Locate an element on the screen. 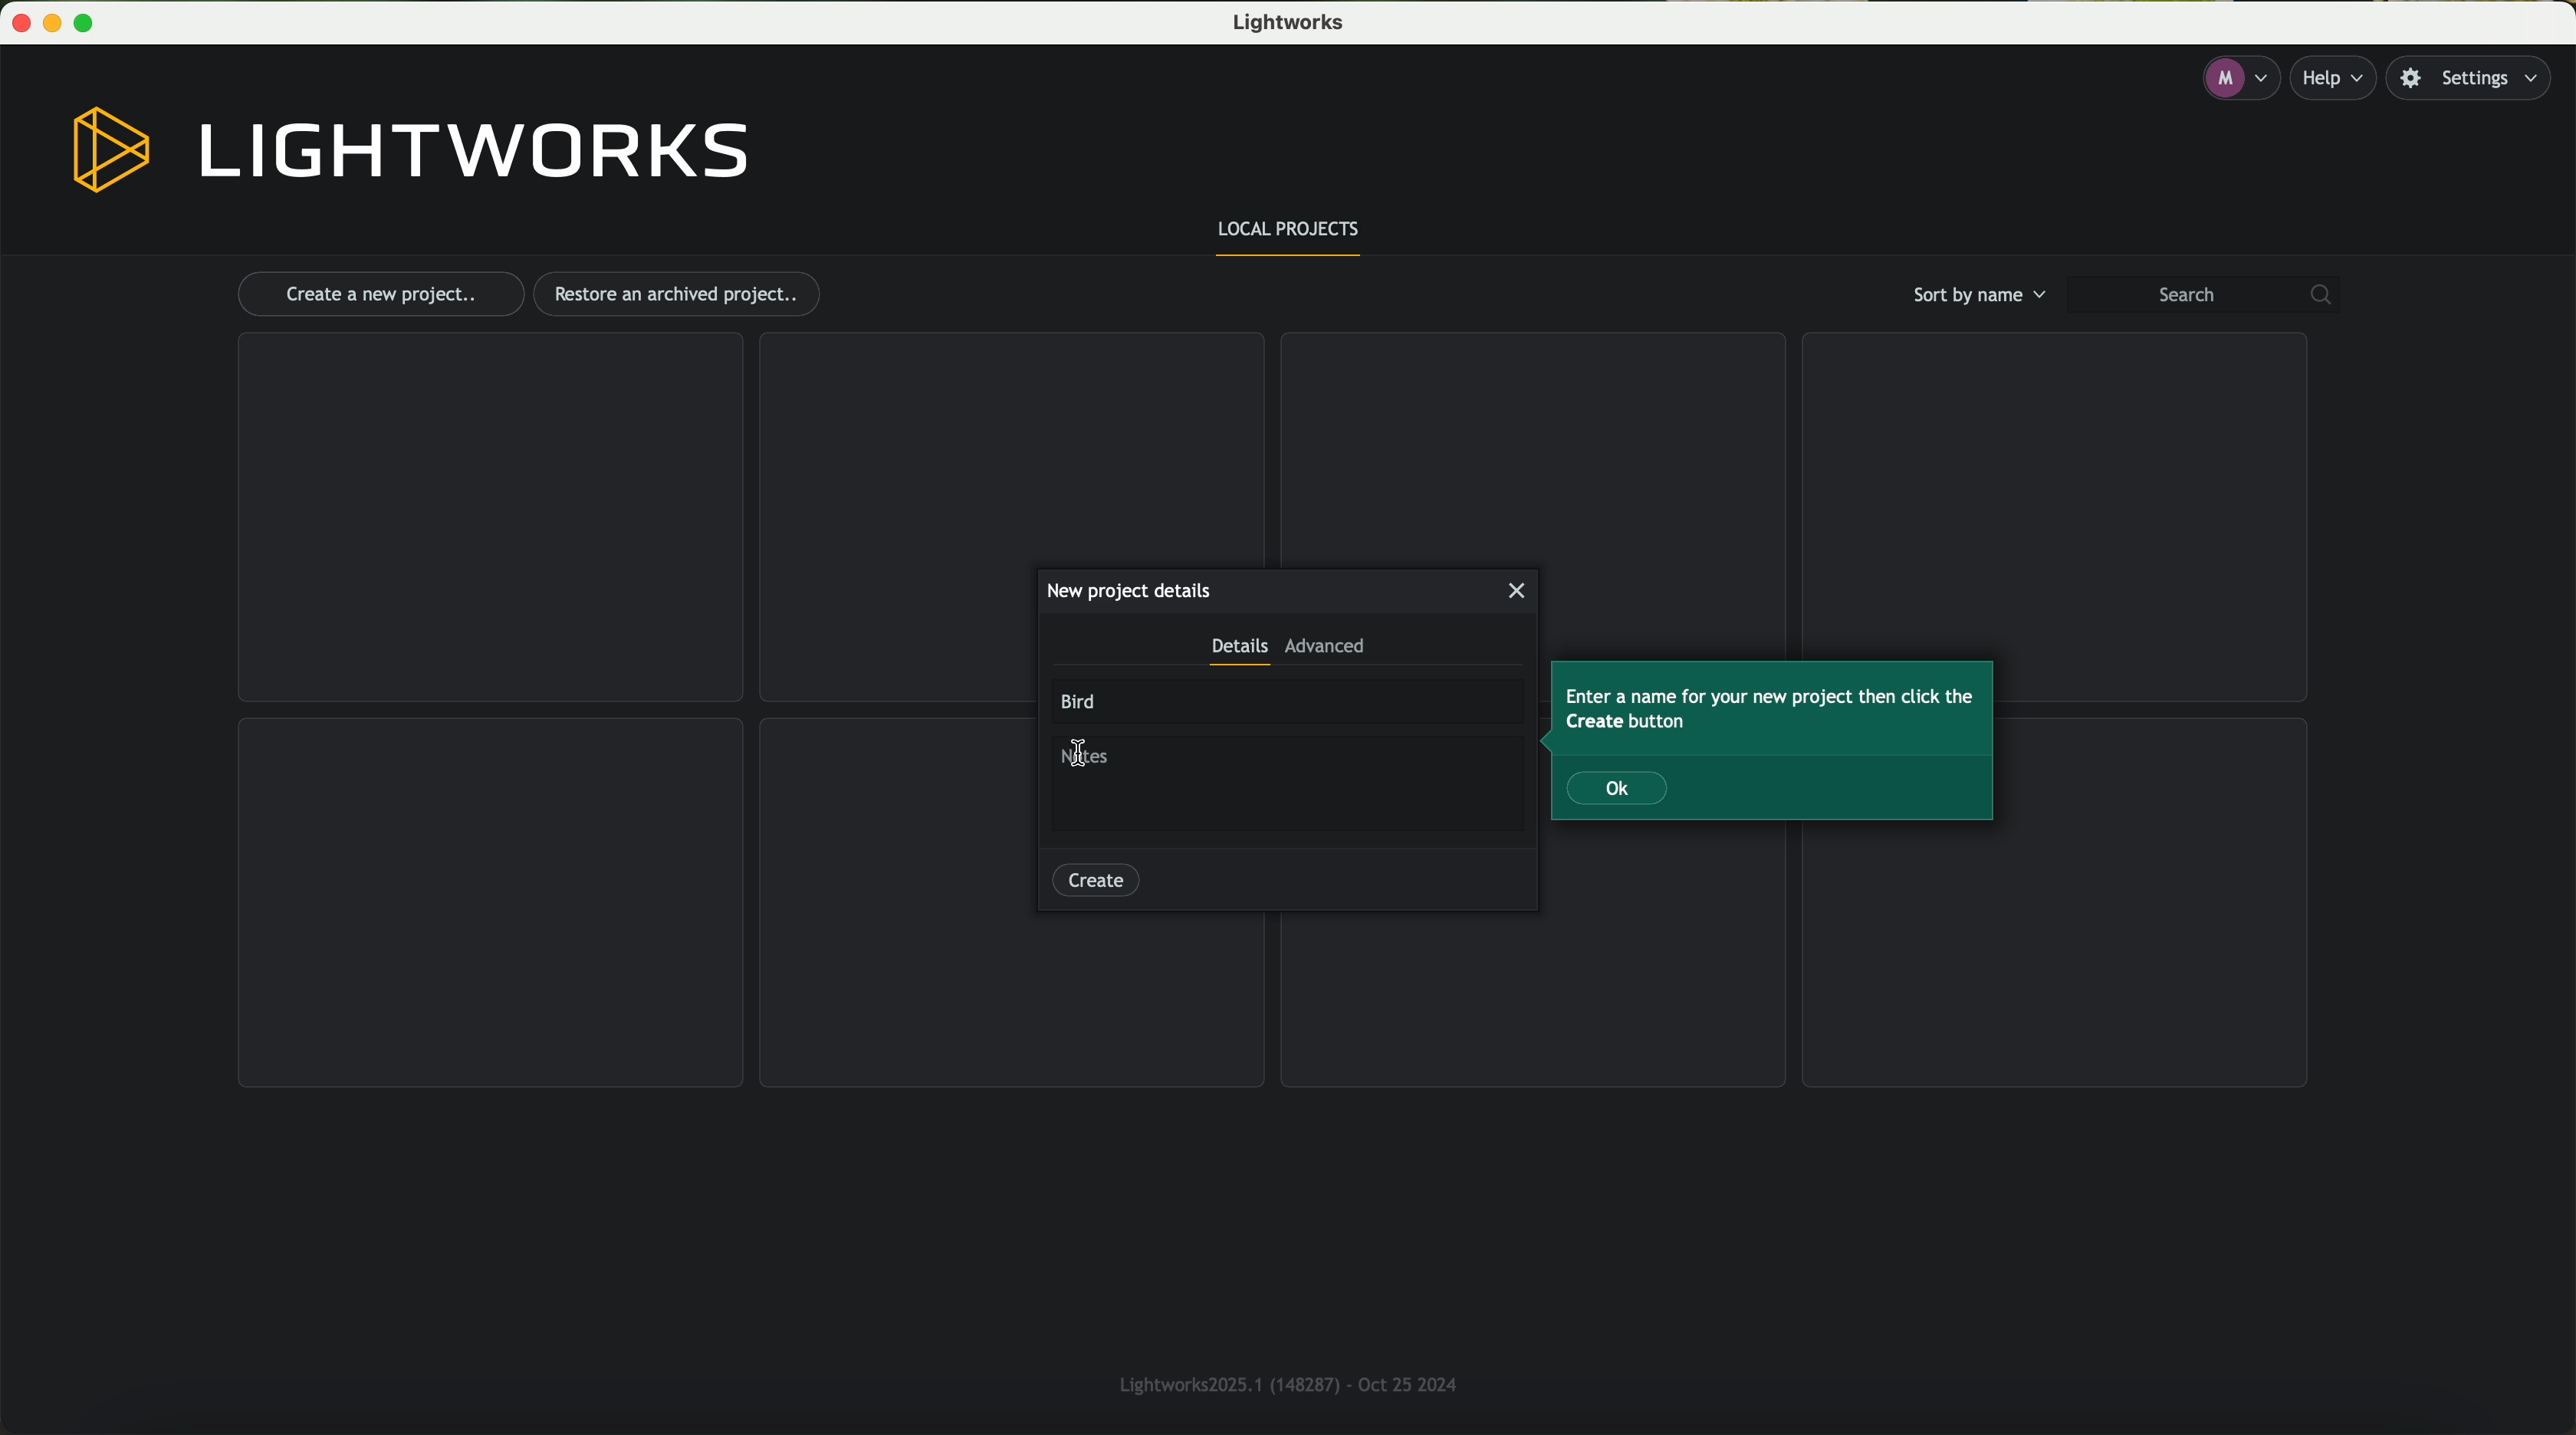 The width and height of the screenshot is (2576, 1435). minimize is located at coordinates (56, 23).